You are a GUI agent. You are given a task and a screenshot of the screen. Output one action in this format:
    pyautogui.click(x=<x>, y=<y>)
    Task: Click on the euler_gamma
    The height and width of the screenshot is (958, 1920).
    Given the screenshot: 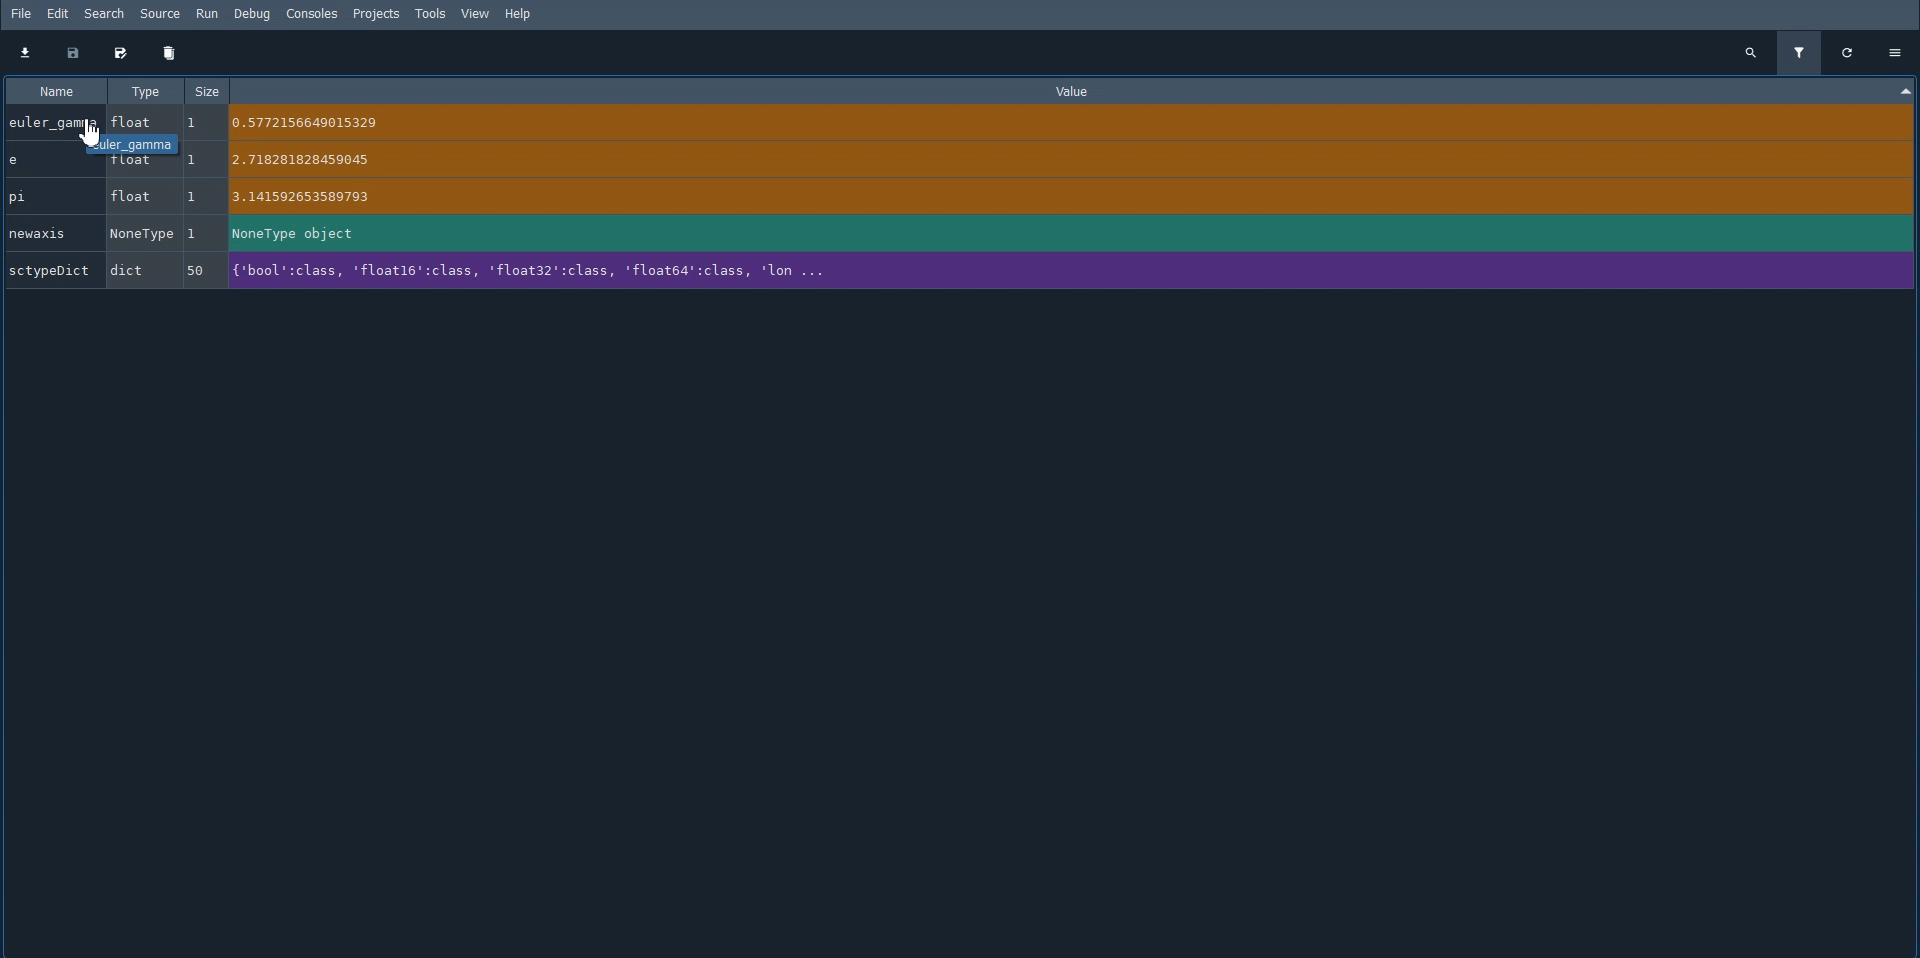 What is the action you would take?
    pyautogui.click(x=135, y=144)
    